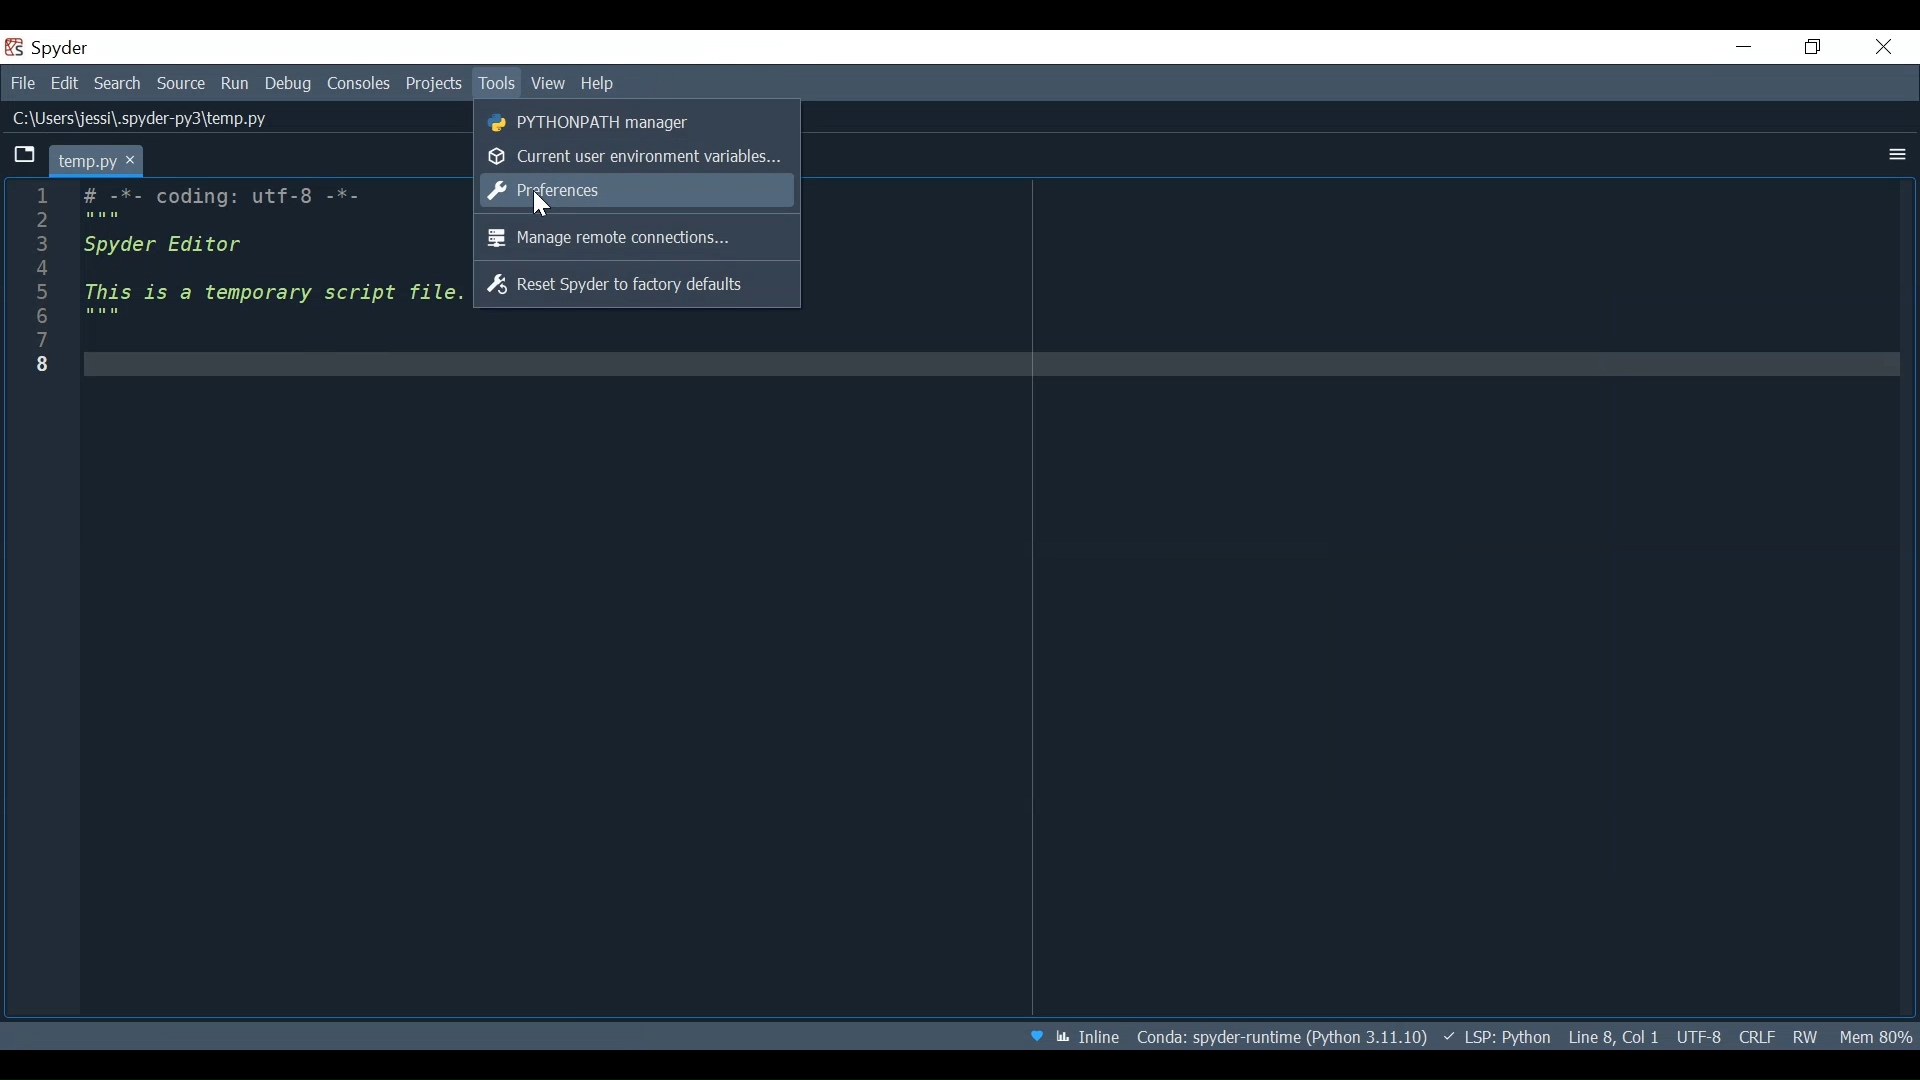 Image resolution: width=1920 pixels, height=1080 pixels. Describe the element at coordinates (229, 83) in the screenshot. I see `Run` at that location.